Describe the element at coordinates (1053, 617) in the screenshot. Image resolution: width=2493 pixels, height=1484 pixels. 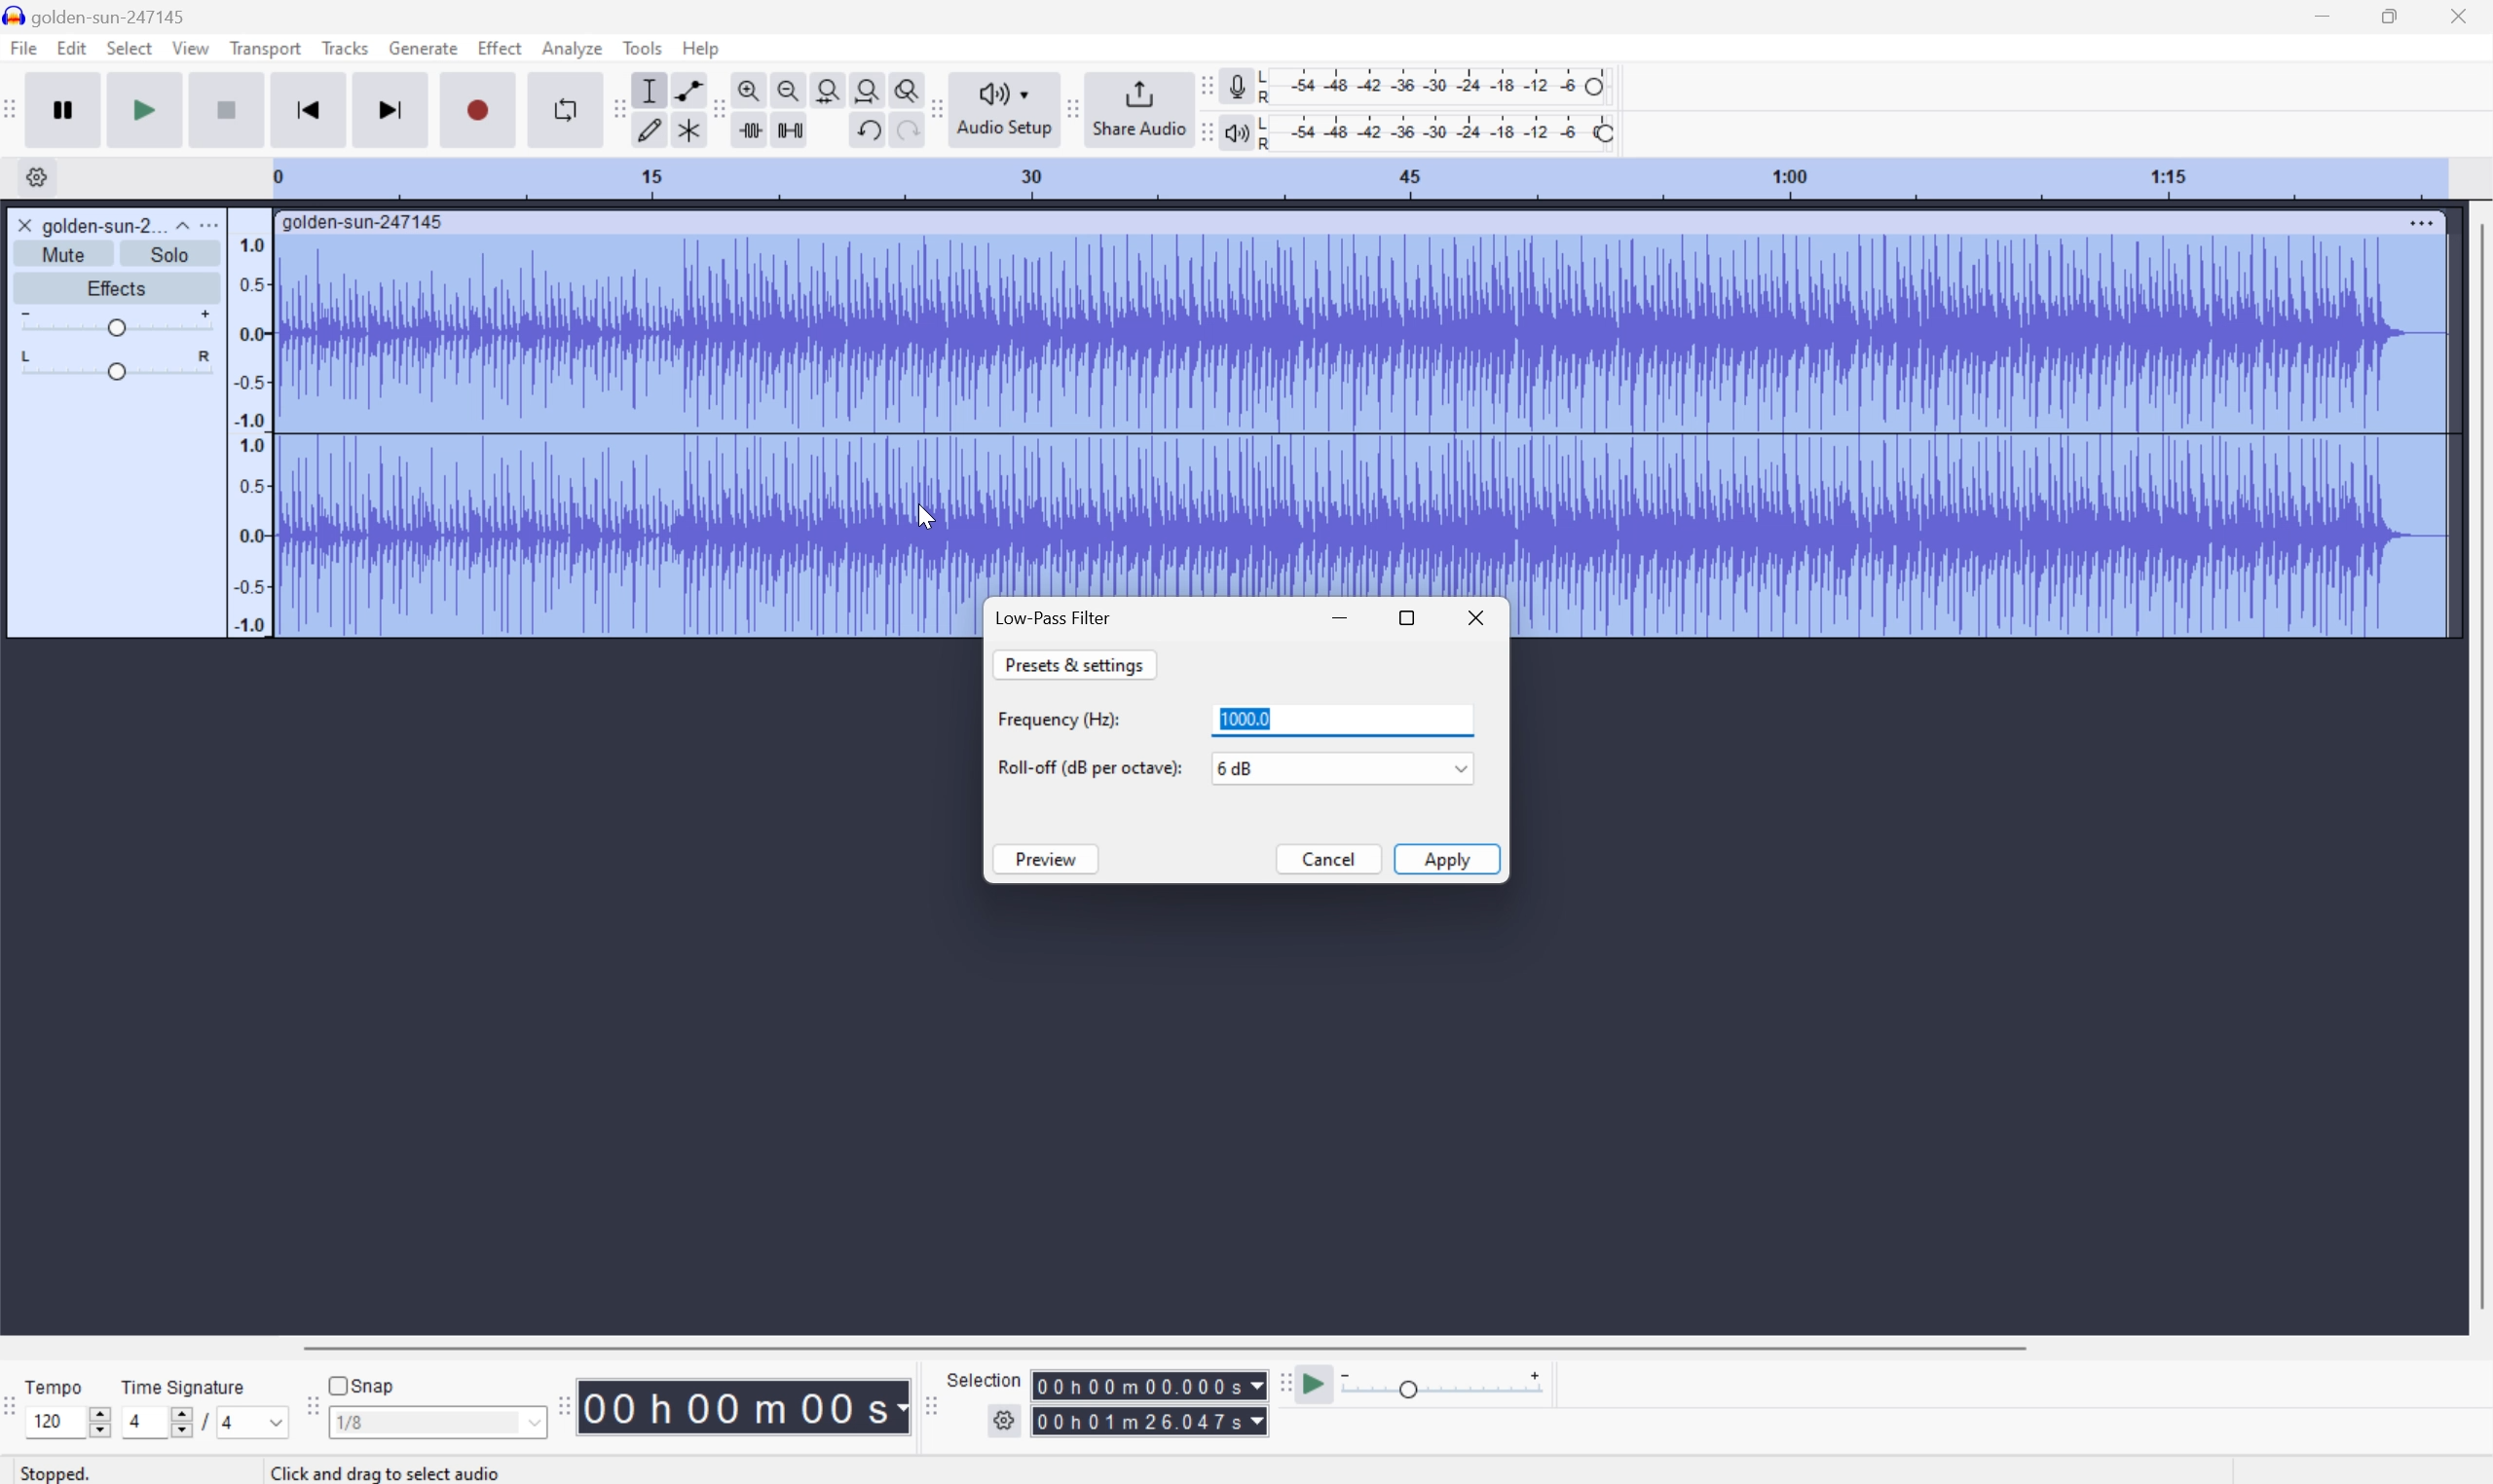
I see `Low-pass filter` at that location.